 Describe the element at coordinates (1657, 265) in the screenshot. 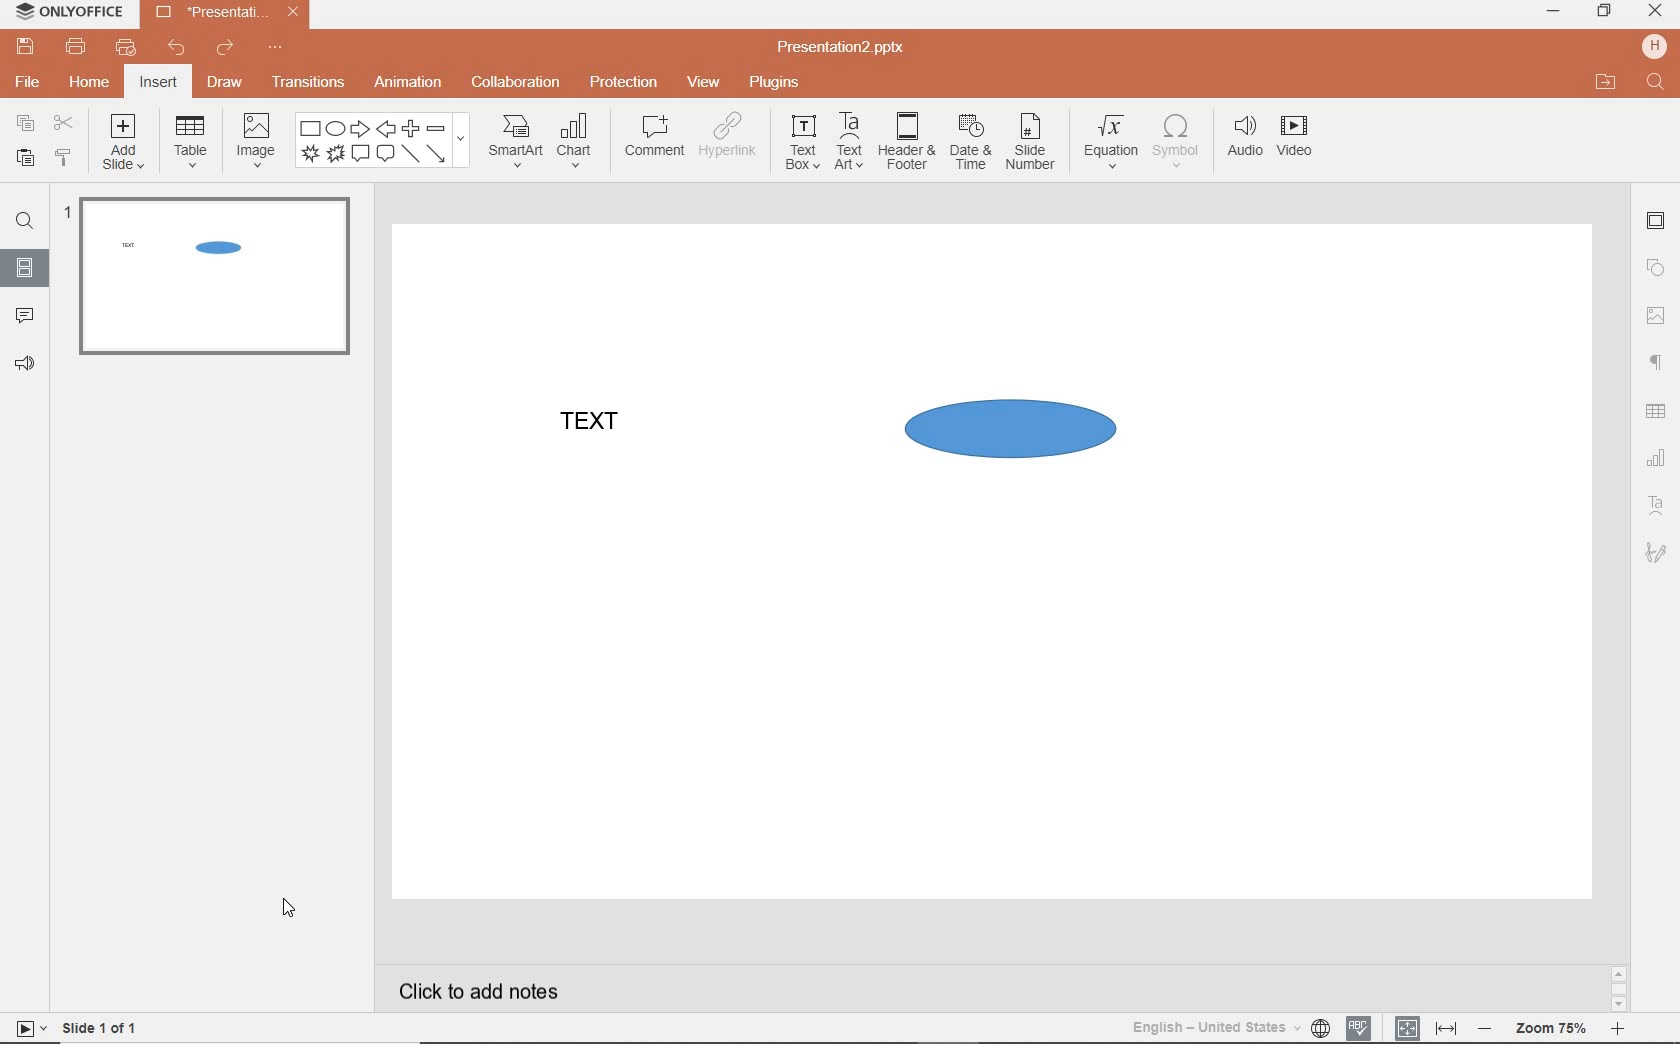

I see `SHAPE SETTINGS` at that location.